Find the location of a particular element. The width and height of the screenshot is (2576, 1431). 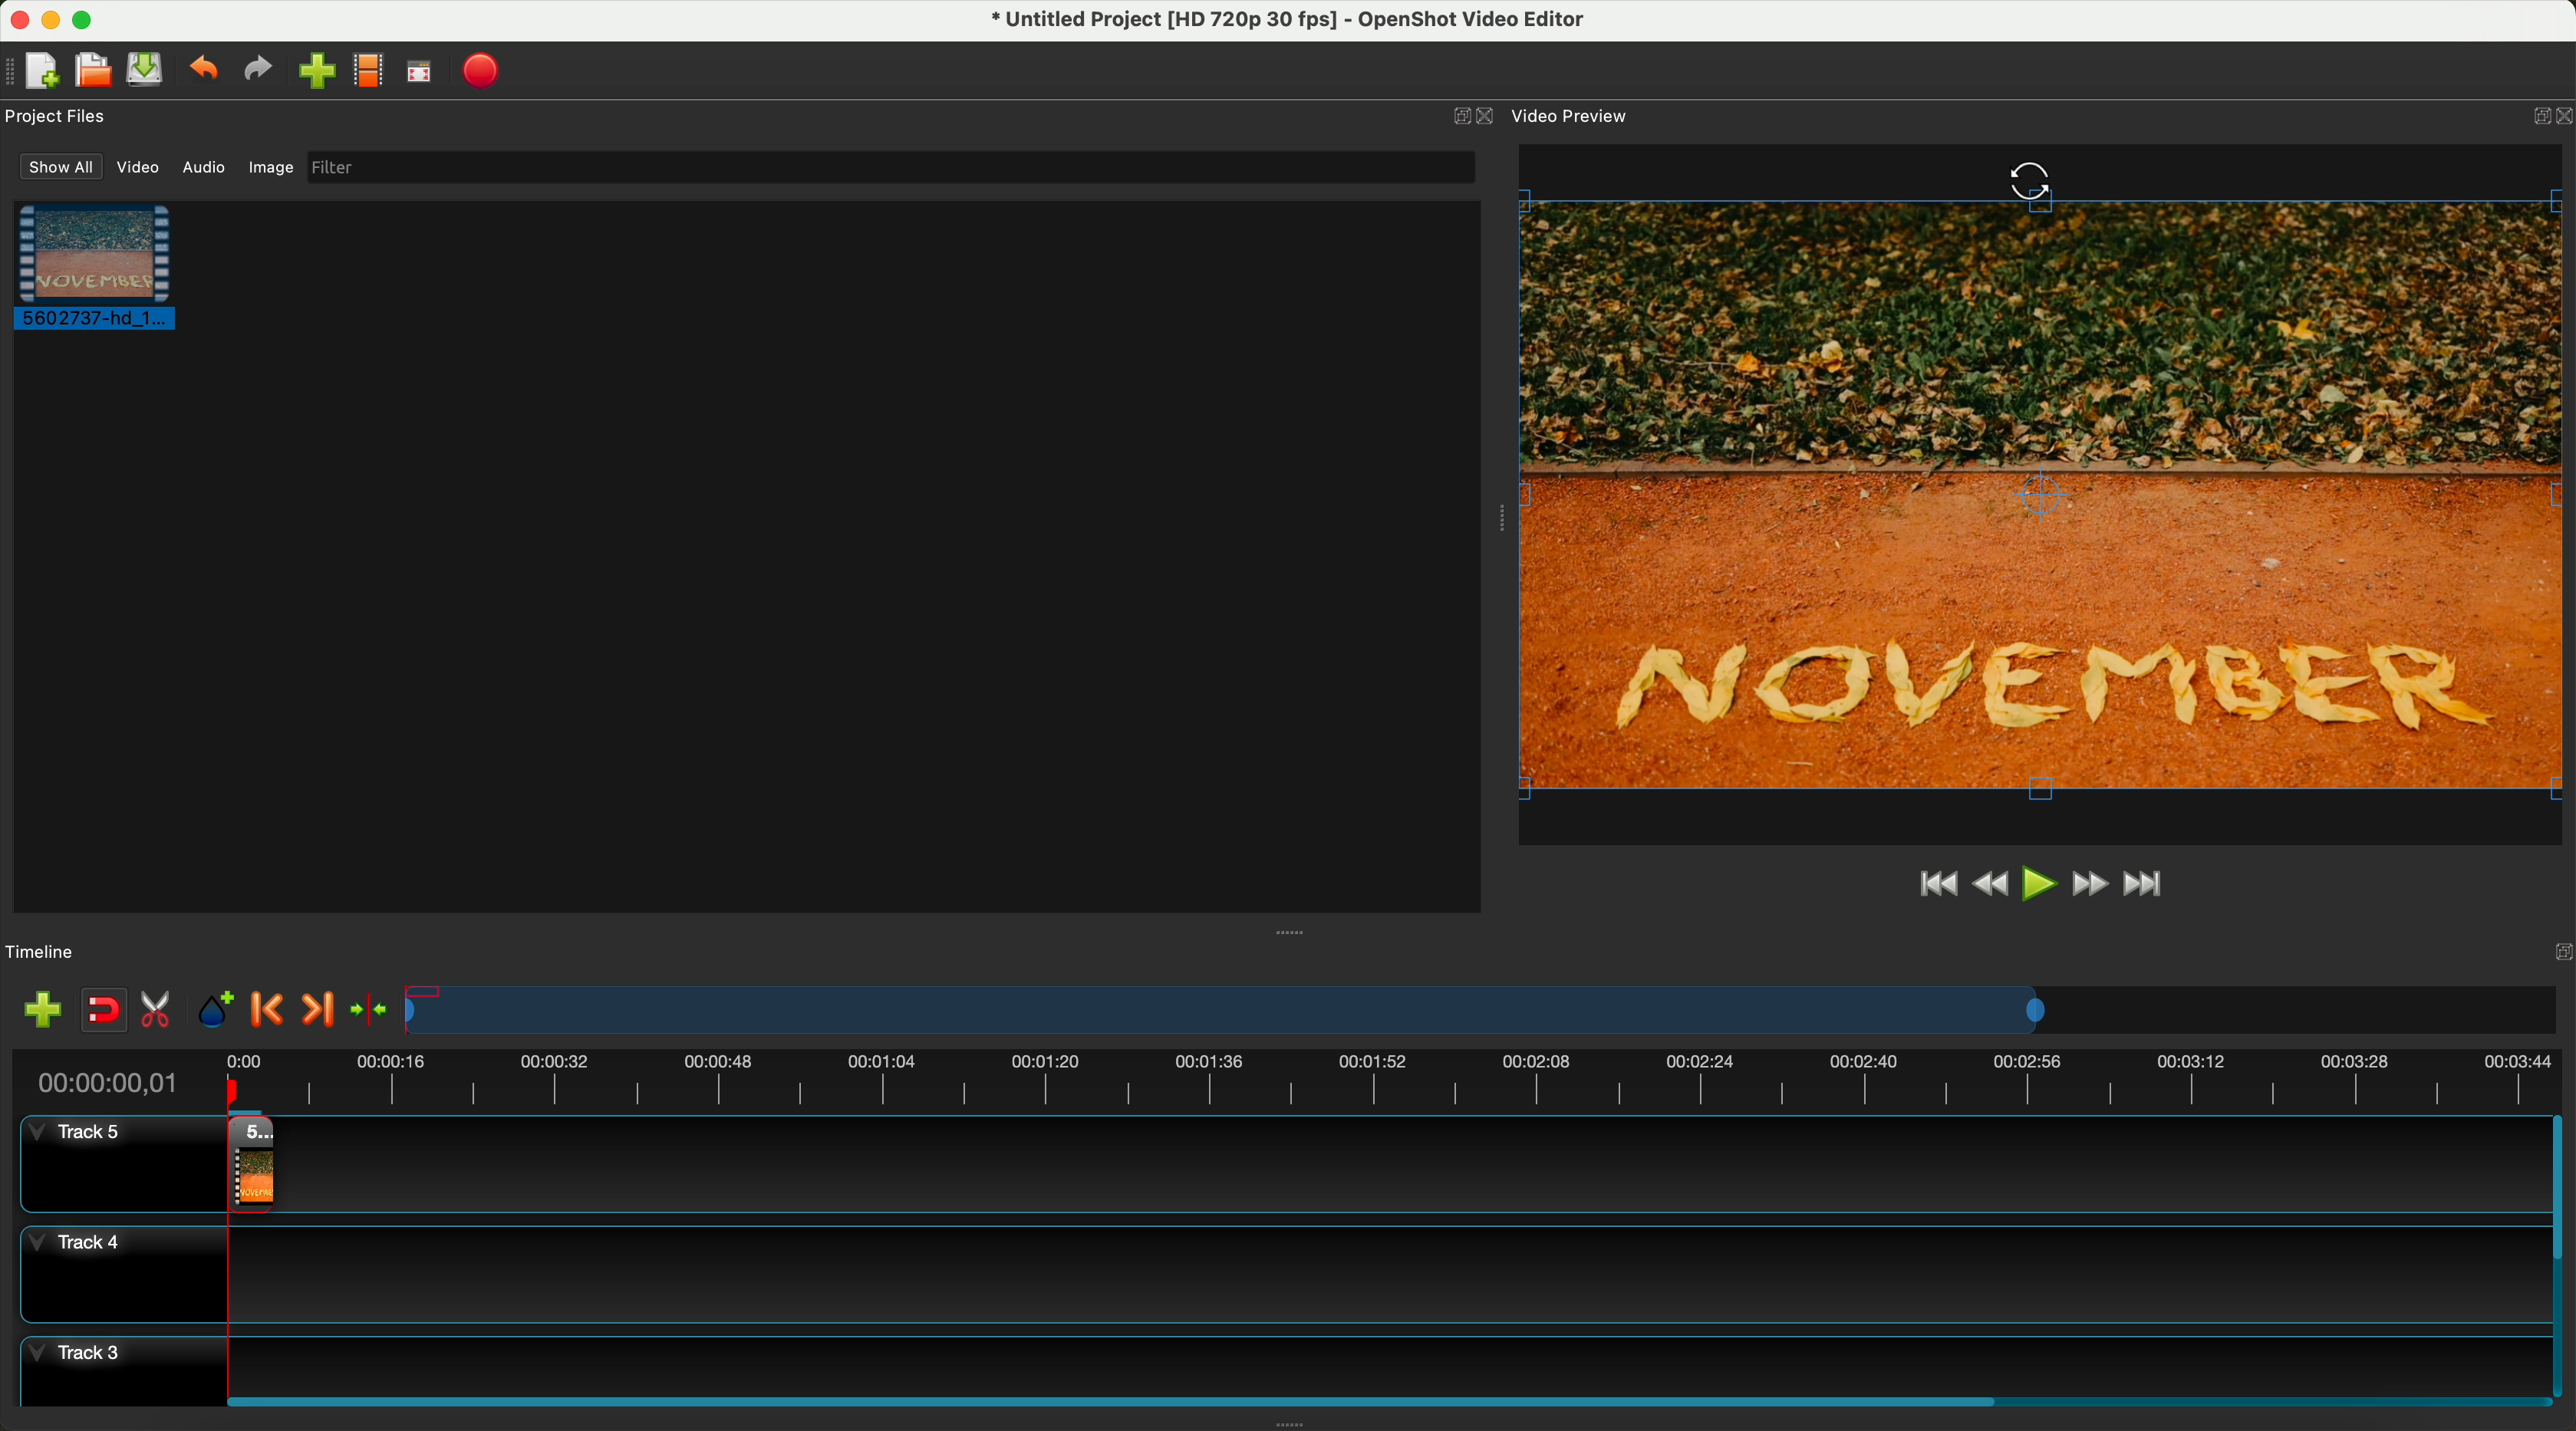

 is located at coordinates (2555, 951).